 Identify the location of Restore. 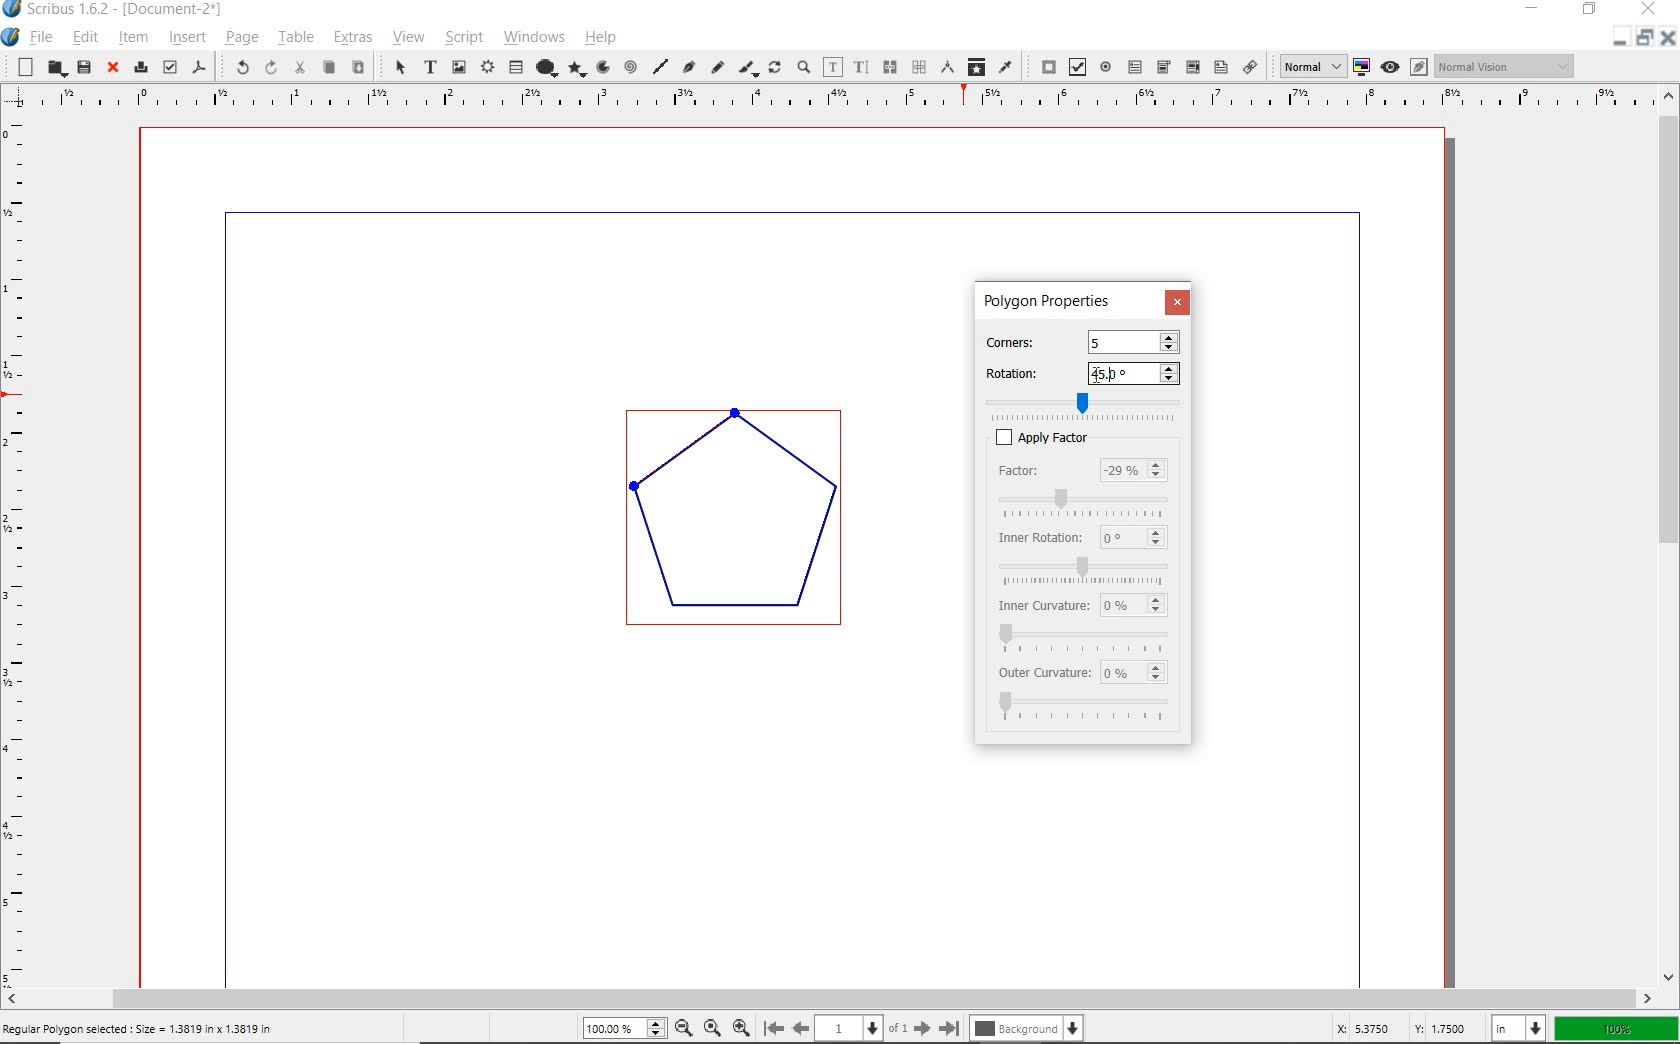
(1643, 40).